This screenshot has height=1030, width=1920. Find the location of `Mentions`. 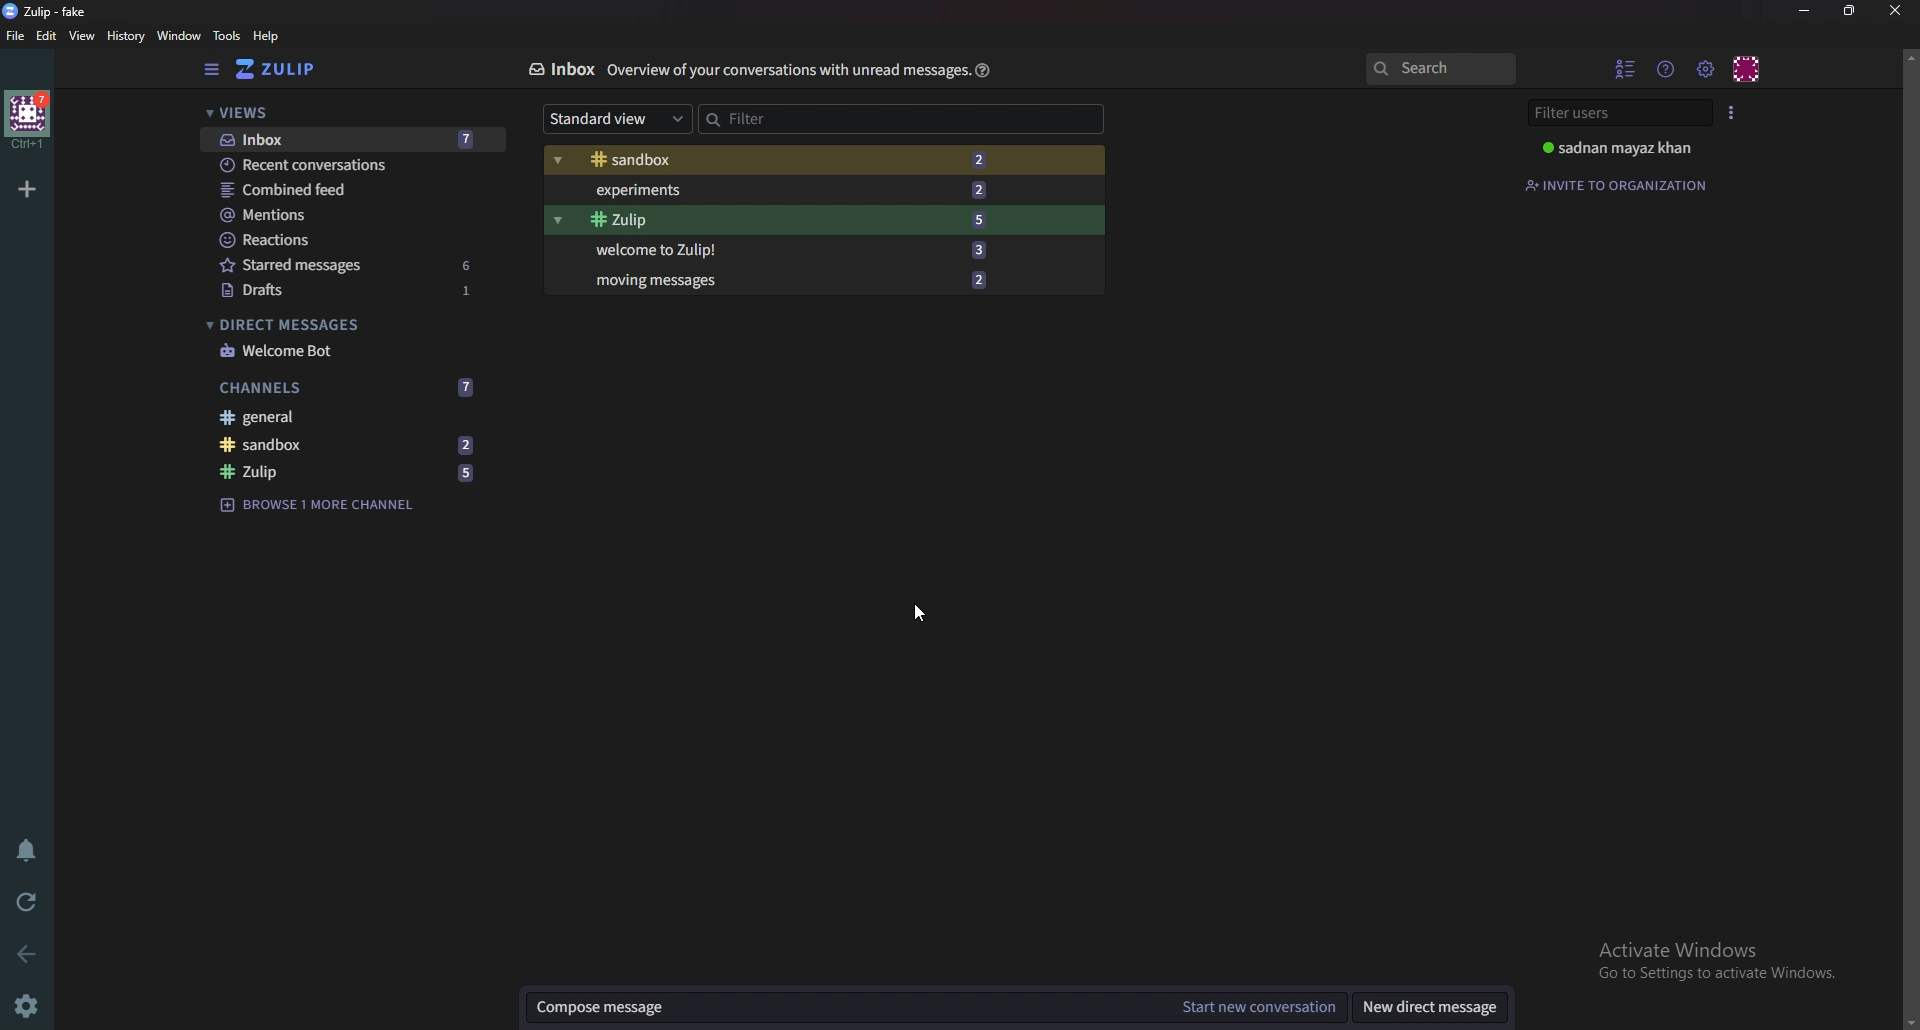

Mentions is located at coordinates (354, 216).